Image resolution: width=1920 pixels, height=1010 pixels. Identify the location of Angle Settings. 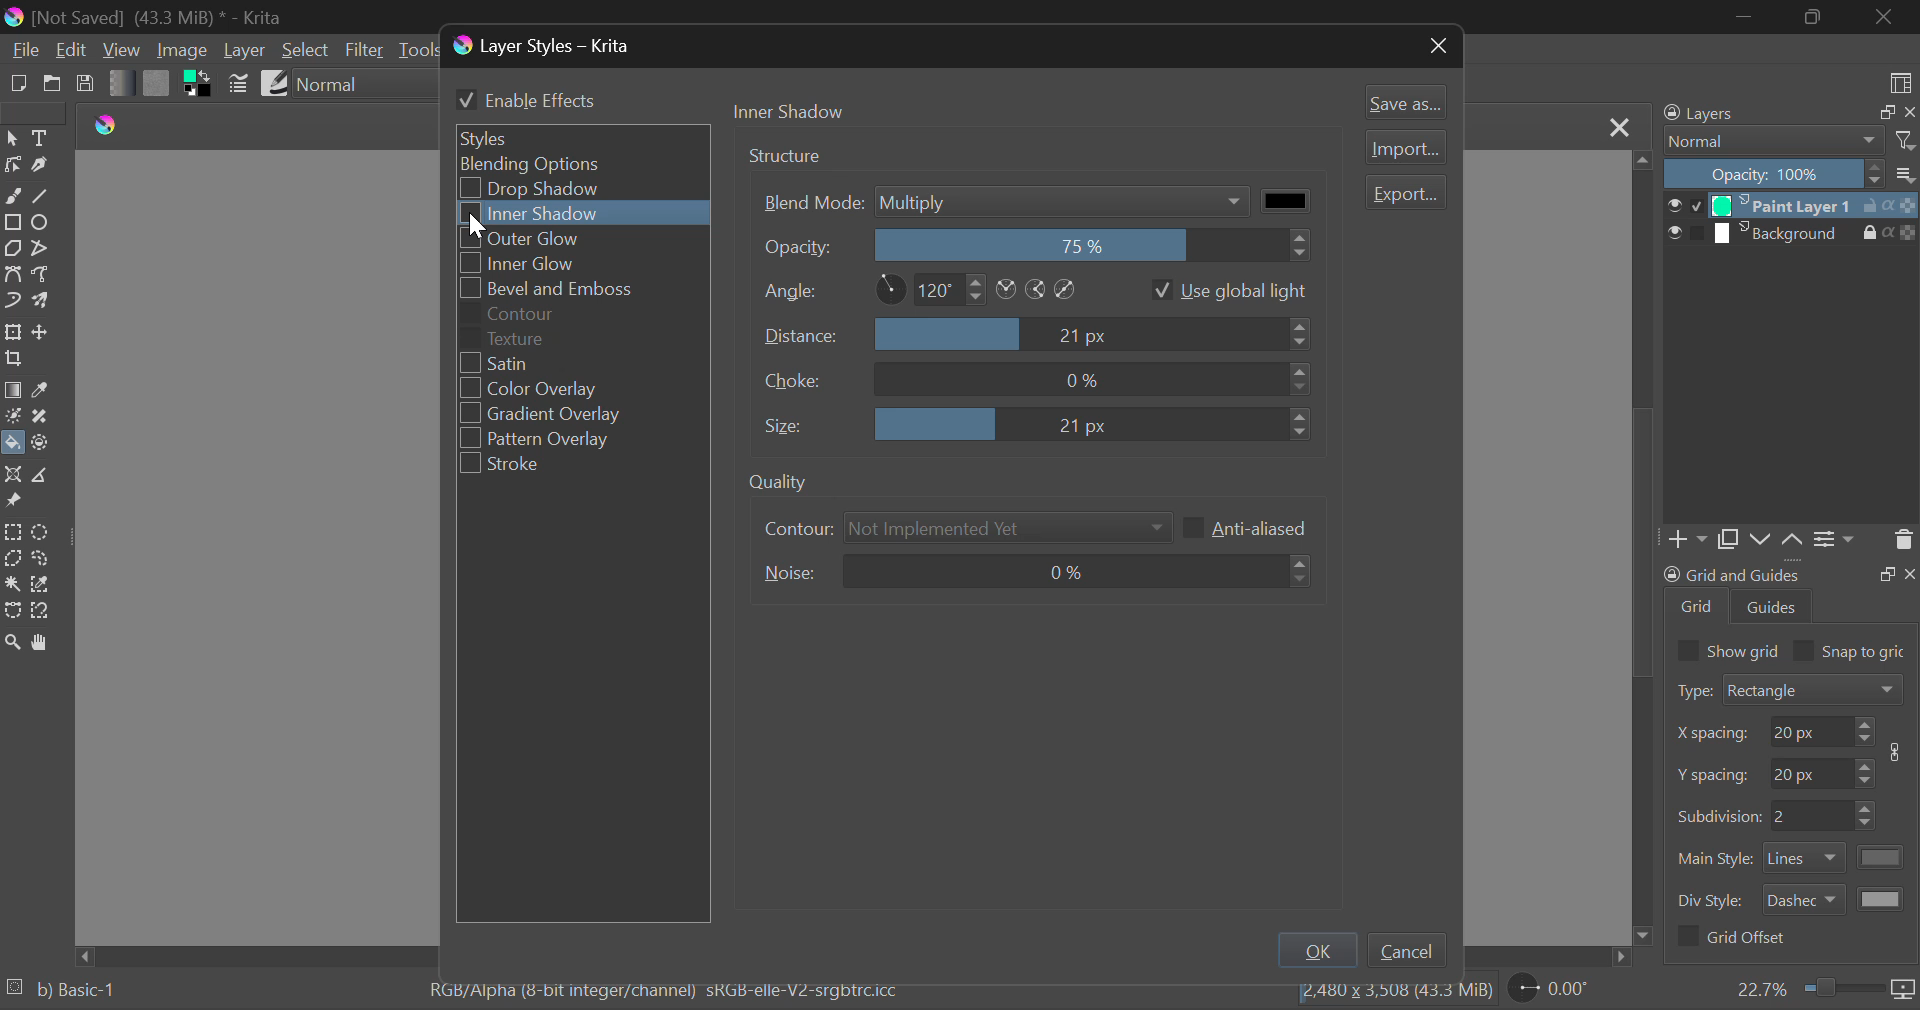
(950, 289).